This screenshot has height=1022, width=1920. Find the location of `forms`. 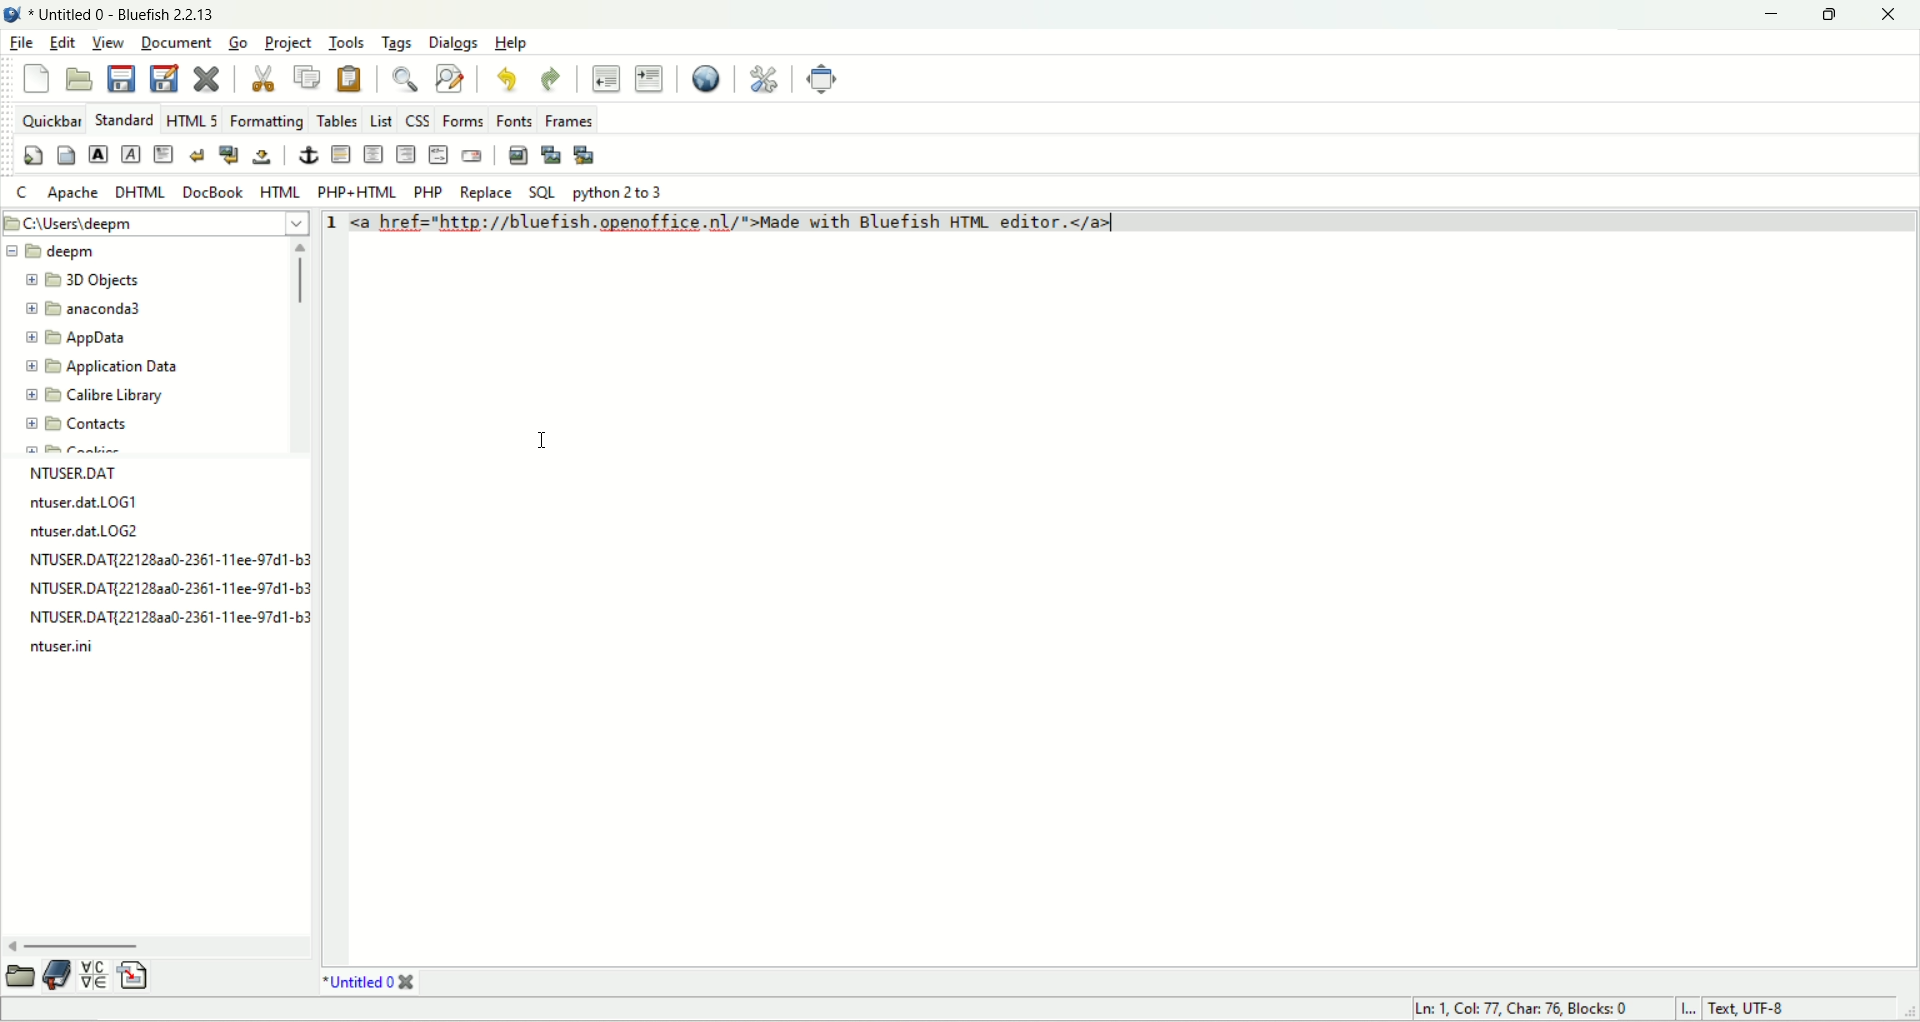

forms is located at coordinates (465, 120).